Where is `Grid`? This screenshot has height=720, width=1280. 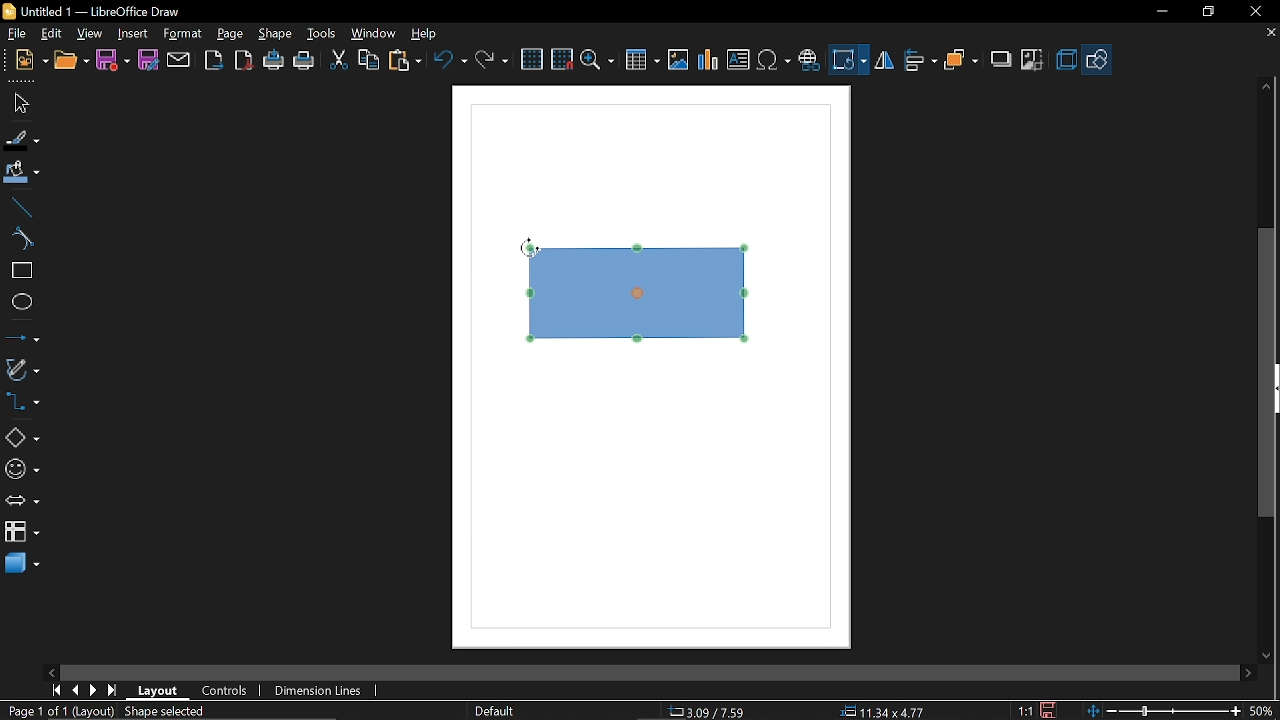
Grid is located at coordinates (533, 60).